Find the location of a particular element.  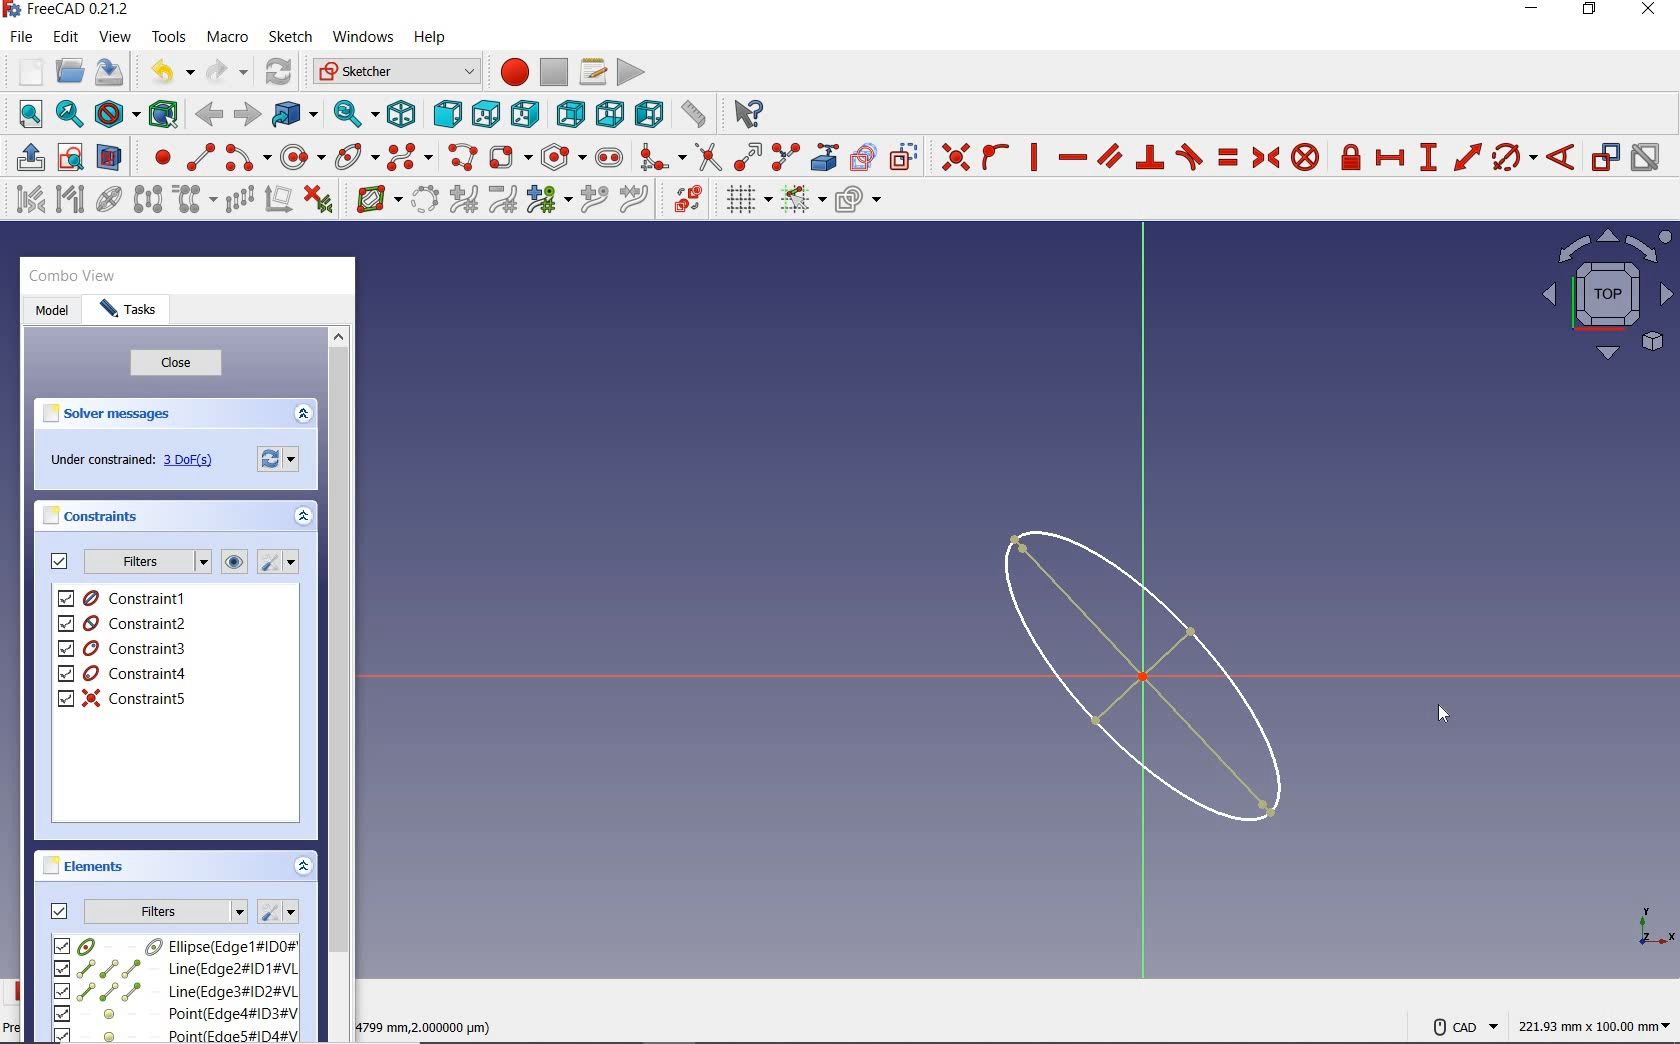

macro is located at coordinates (229, 38).